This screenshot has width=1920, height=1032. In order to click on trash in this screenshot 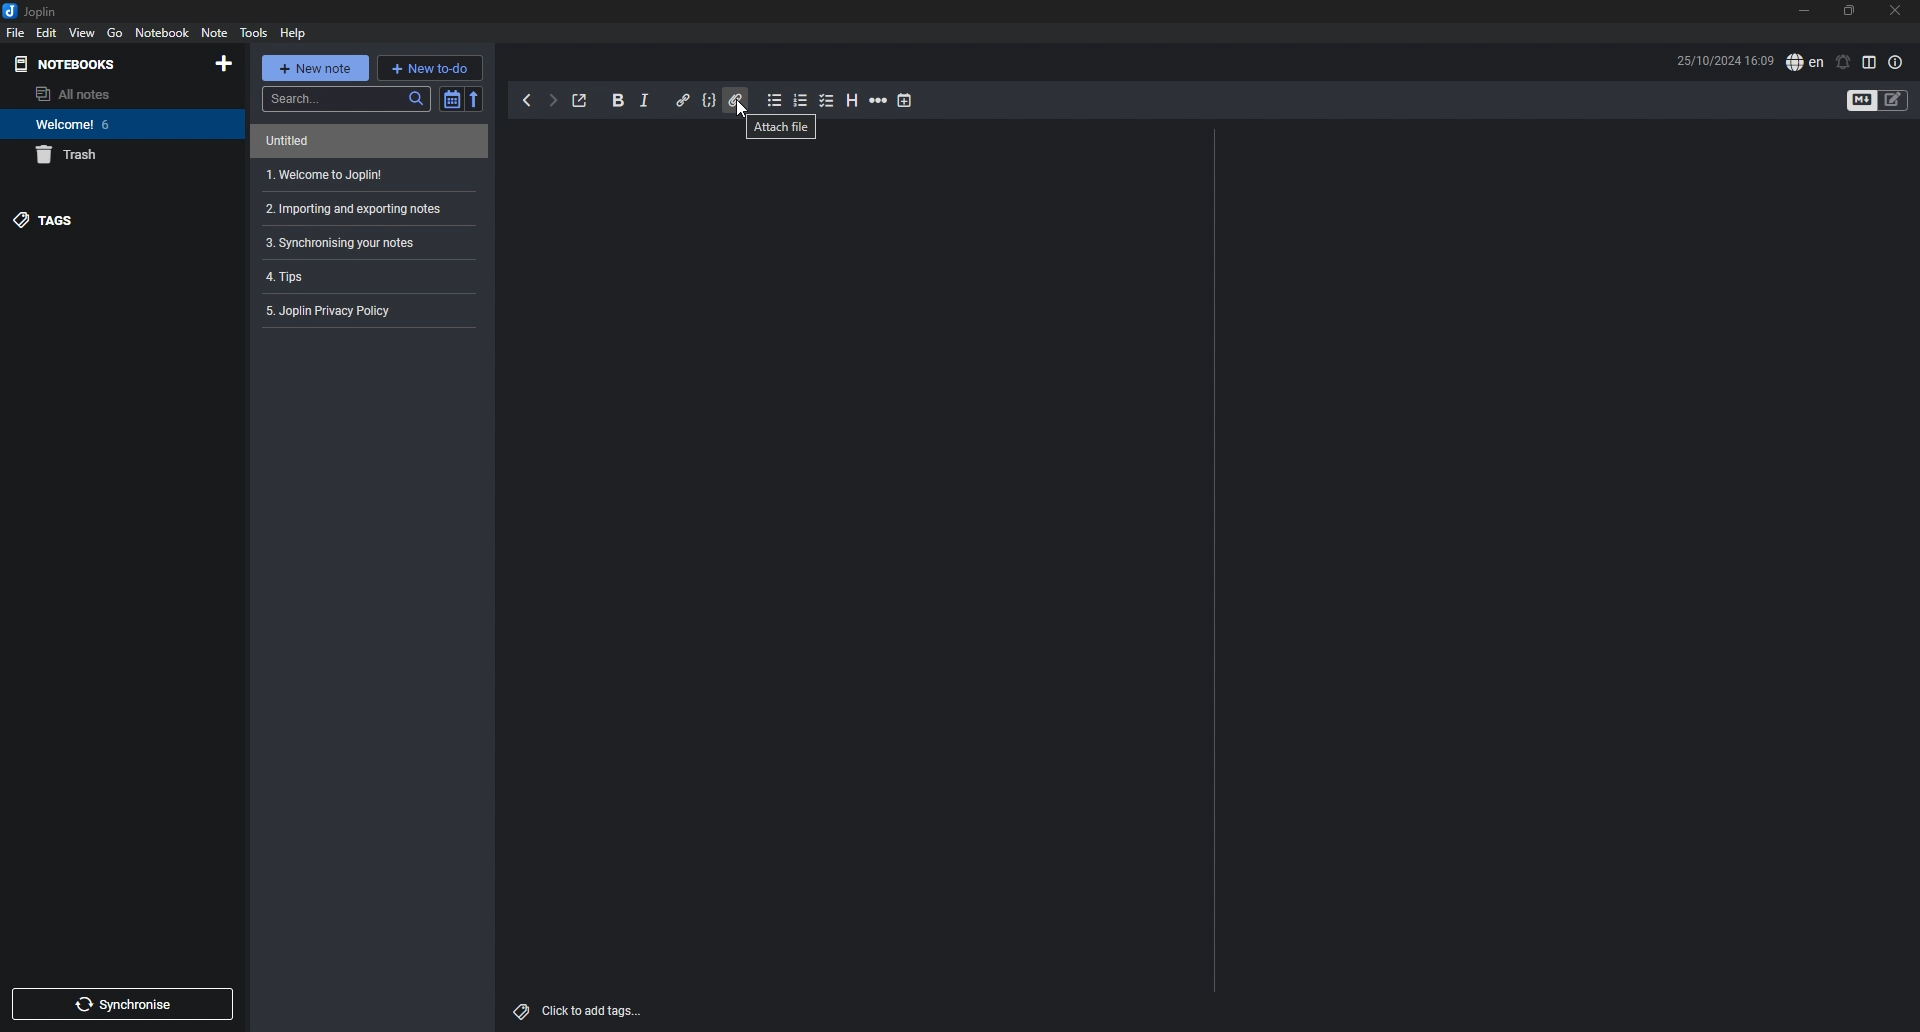, I will do `click(114, 156)`.